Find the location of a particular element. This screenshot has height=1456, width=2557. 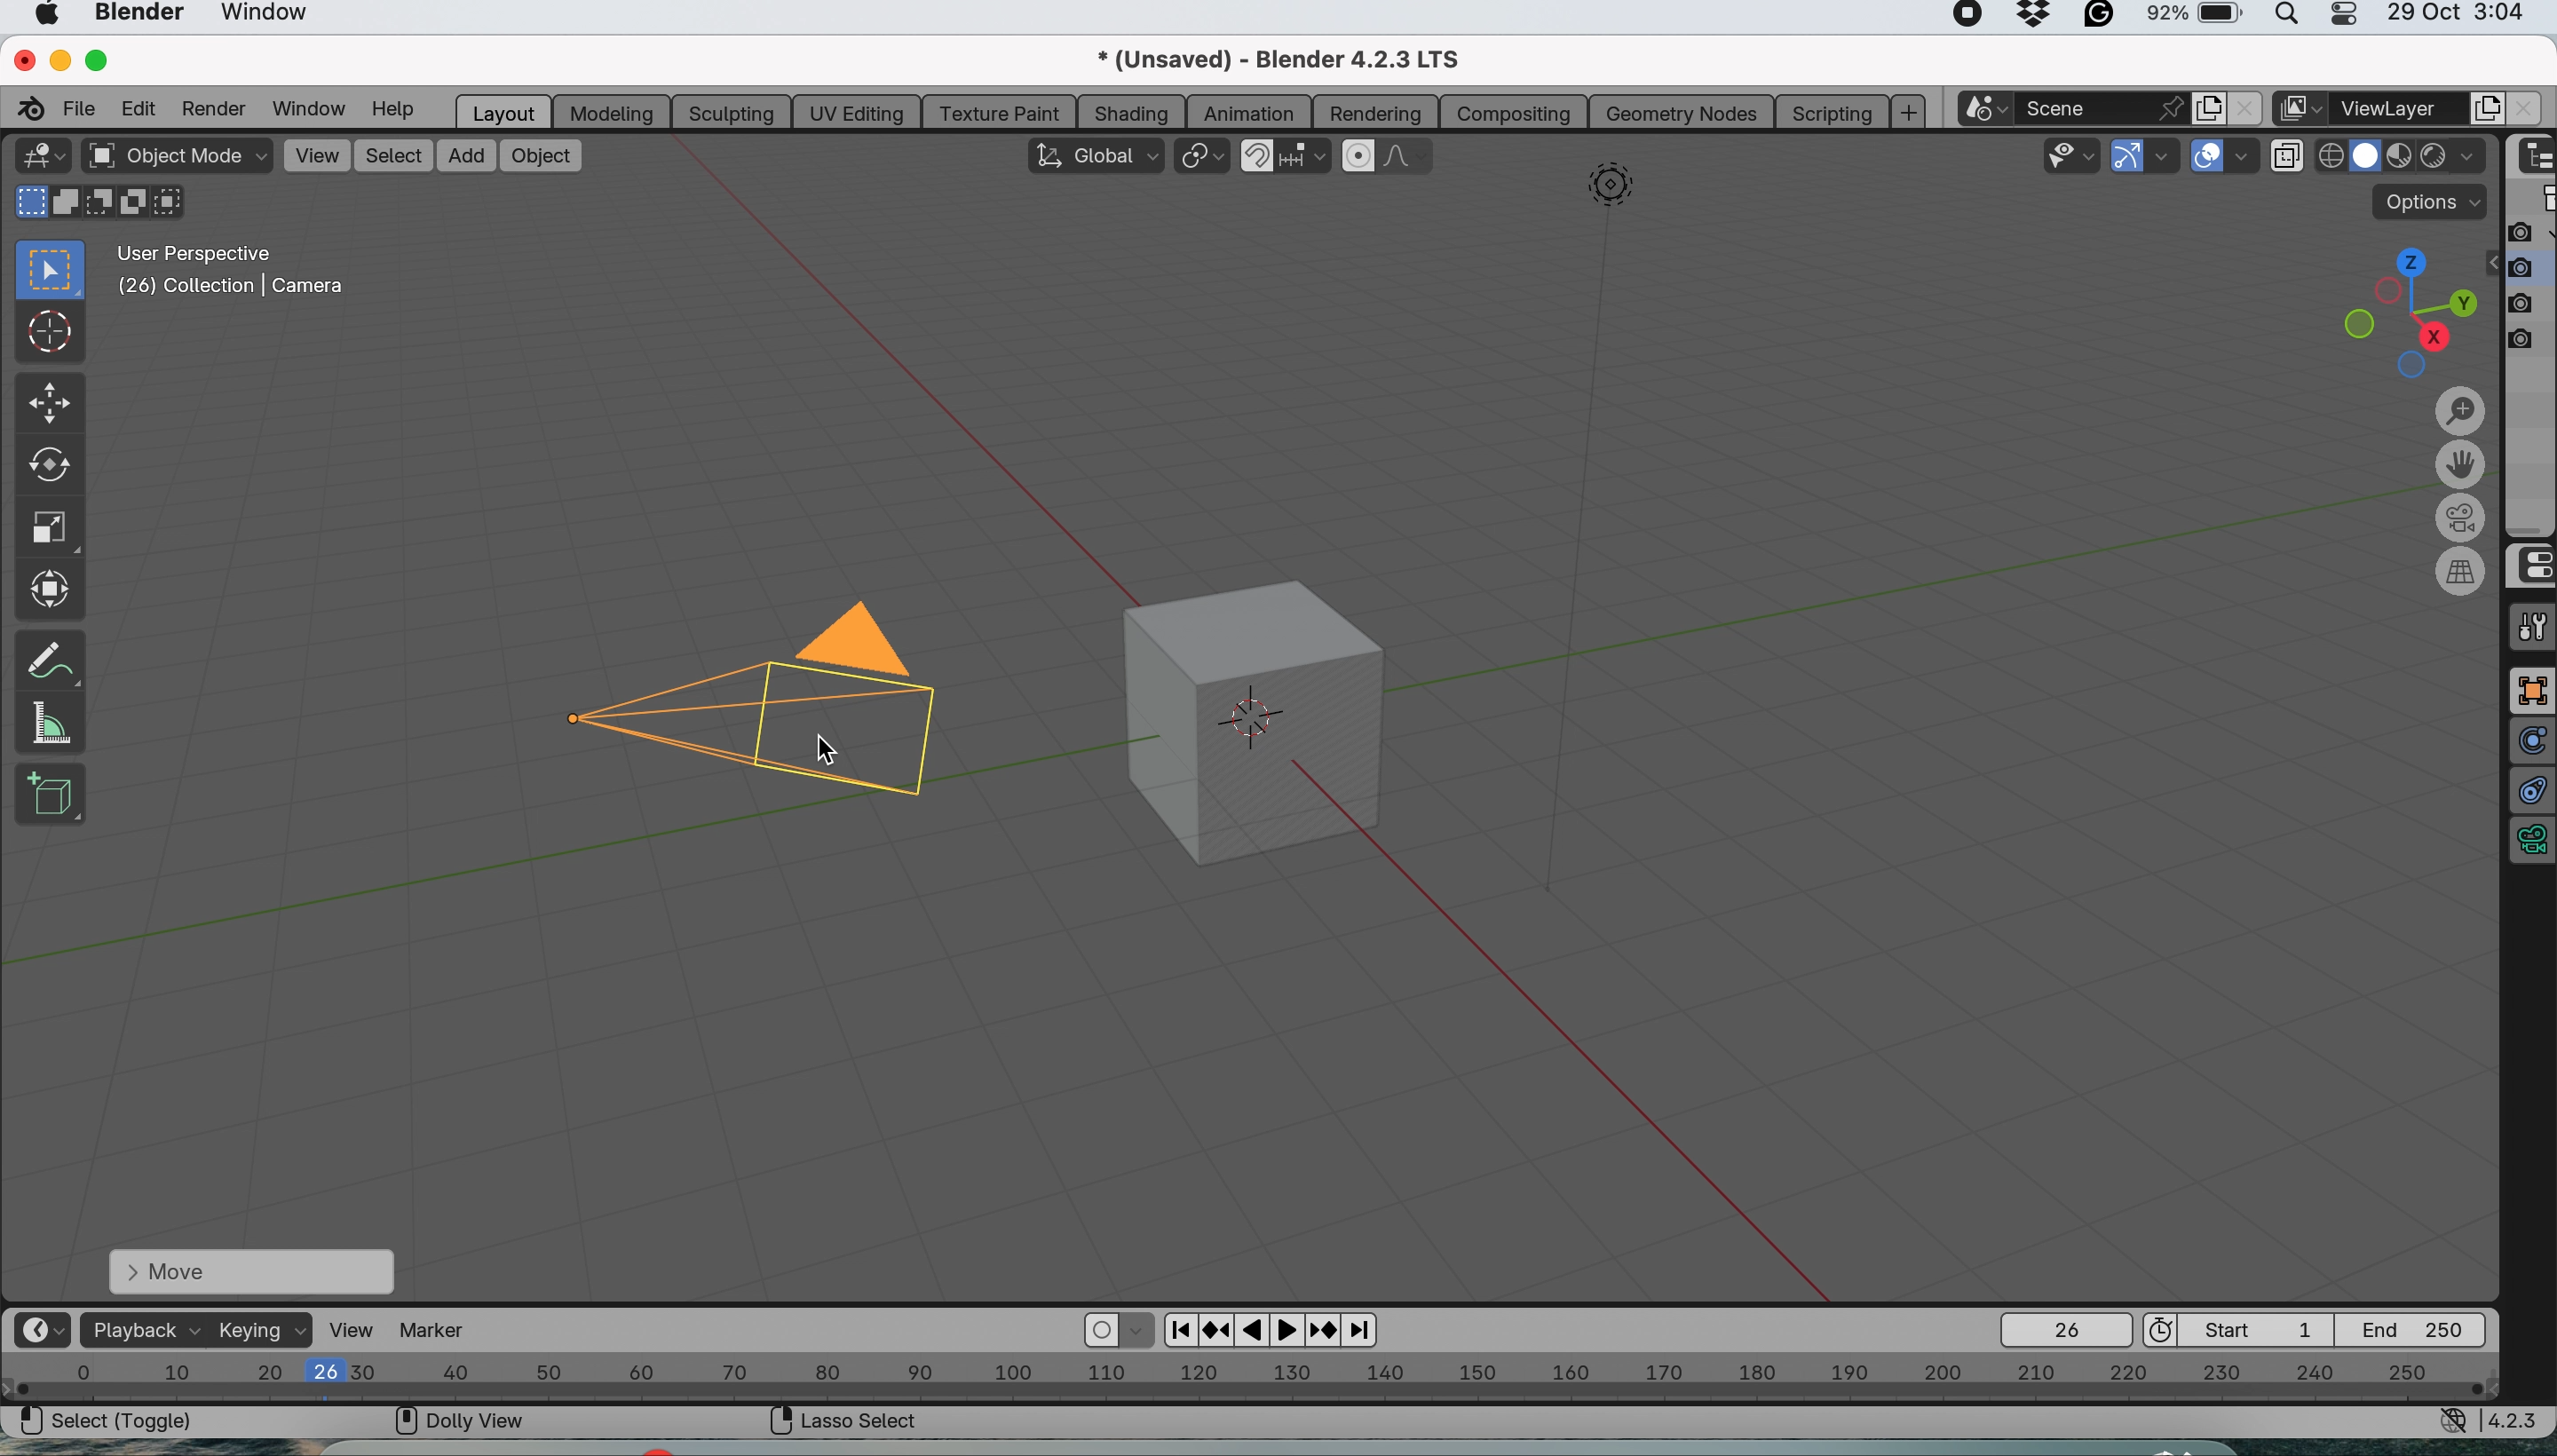

preset viewpoints is located at coordinates (2397, 309).